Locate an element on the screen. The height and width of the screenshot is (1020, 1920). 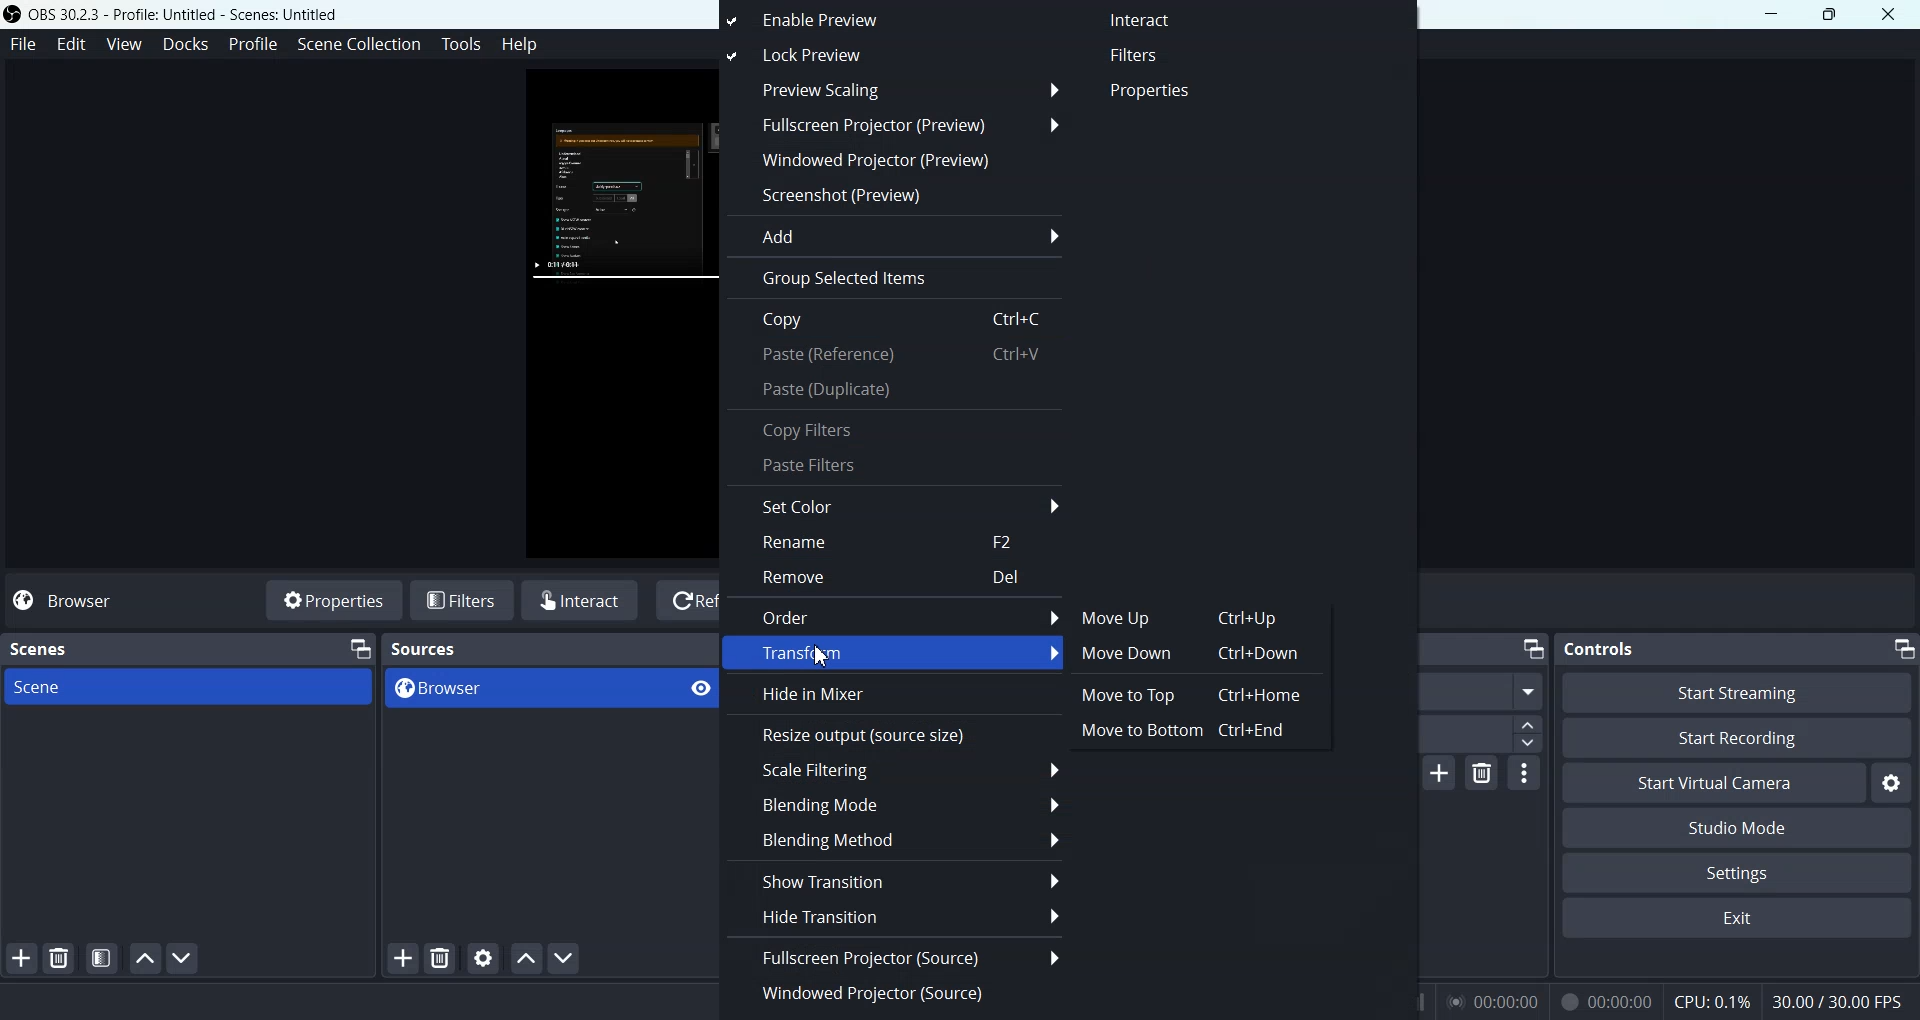
Add is located at coordinates (892, 235).